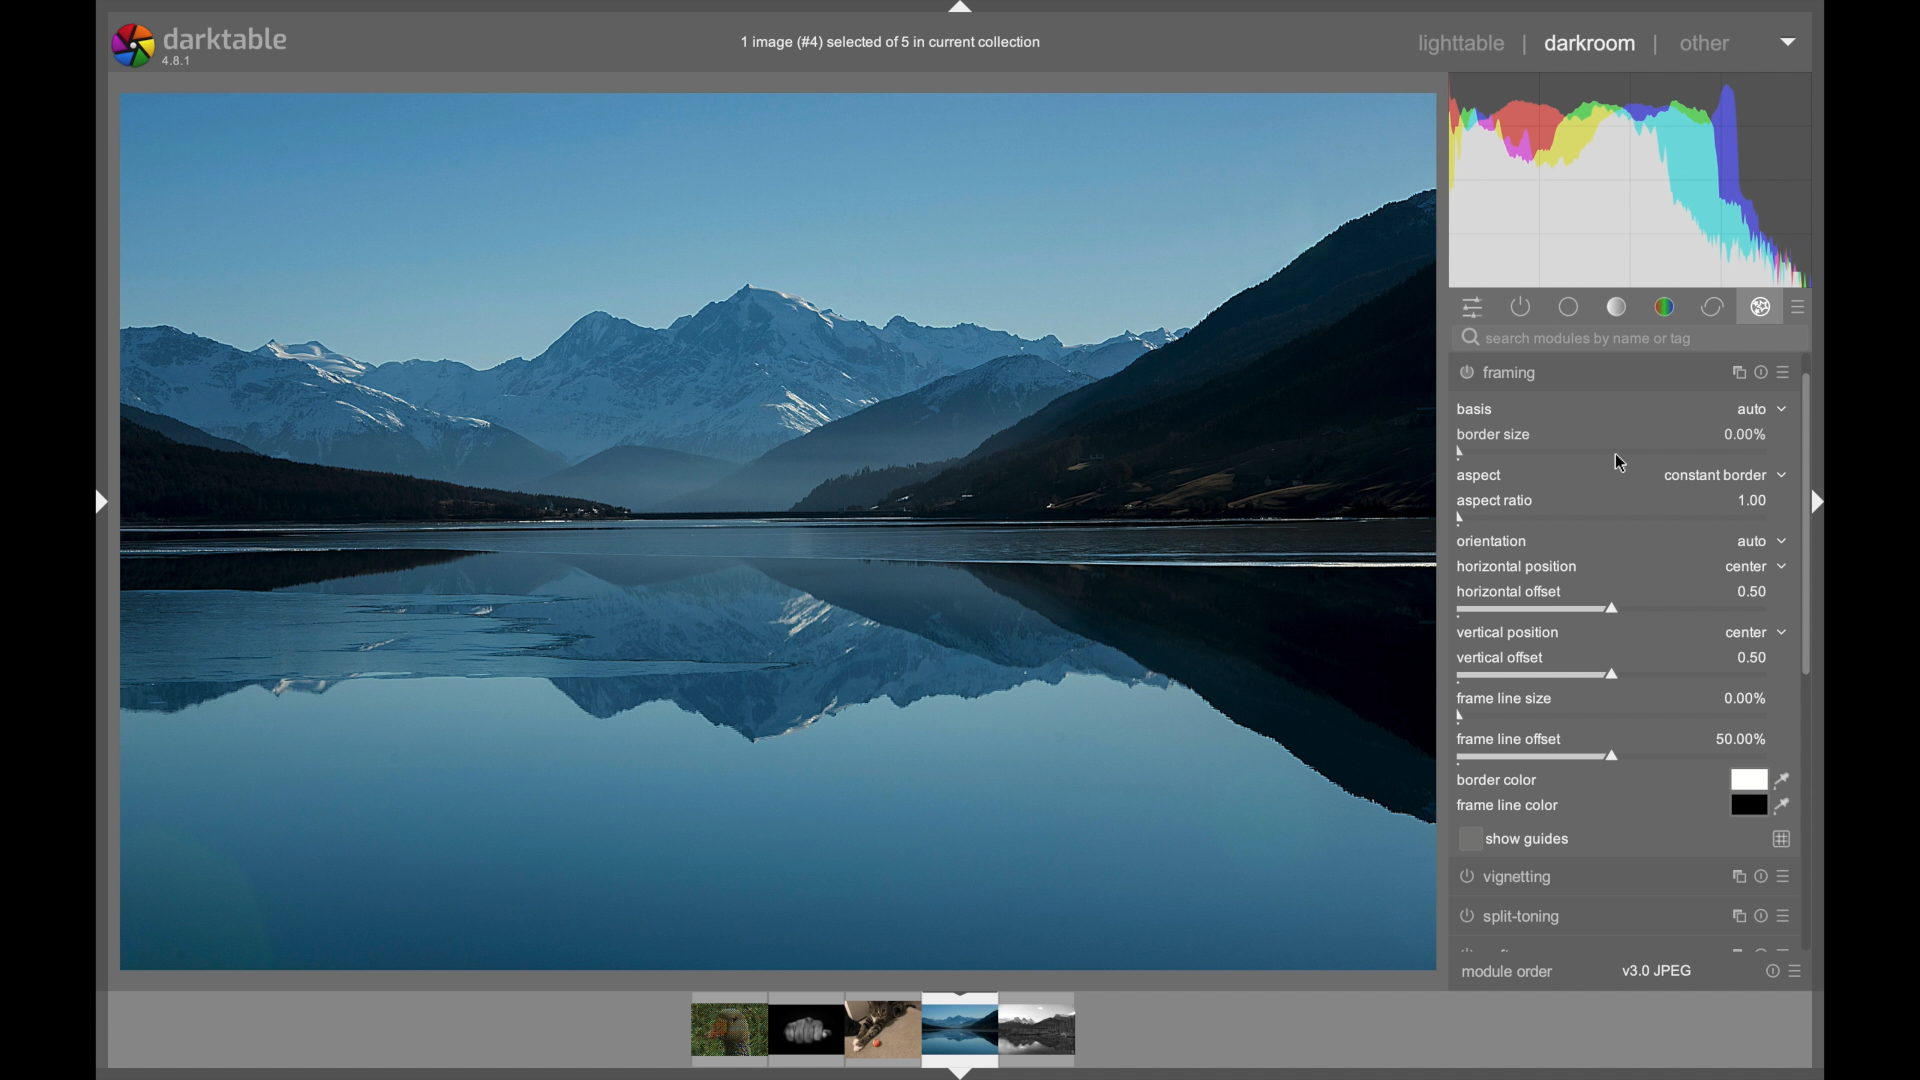 The height and width of the screenshot is (1080, 1920). What do you see at coordinates (1516, 840) in the screenshot?
I see `show guides` at bounding box center [1516, 840].